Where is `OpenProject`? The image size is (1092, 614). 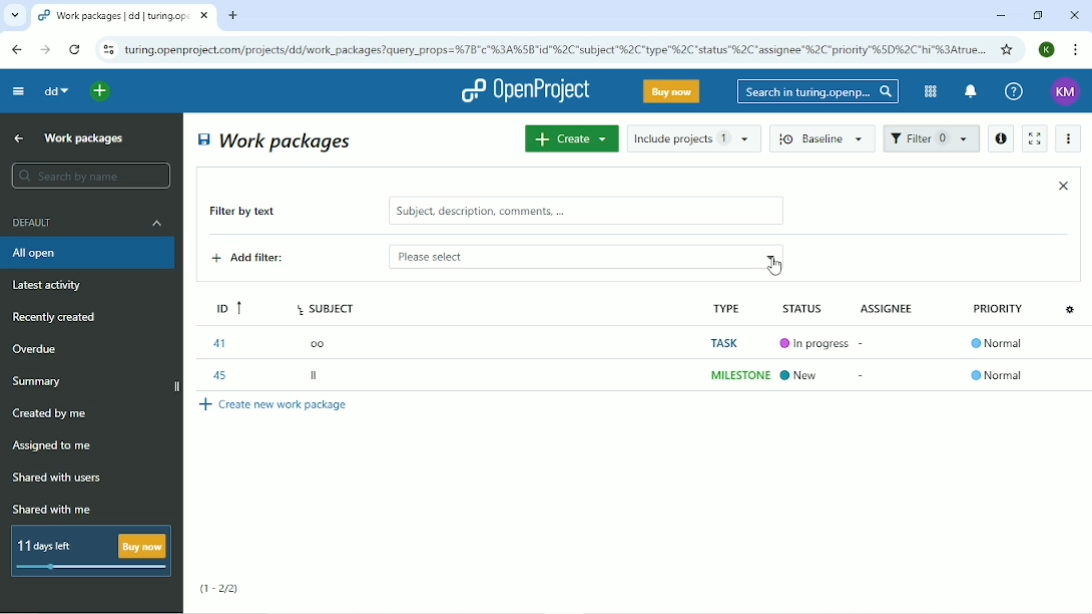 OpenProject is located at coordinates (525, 91).